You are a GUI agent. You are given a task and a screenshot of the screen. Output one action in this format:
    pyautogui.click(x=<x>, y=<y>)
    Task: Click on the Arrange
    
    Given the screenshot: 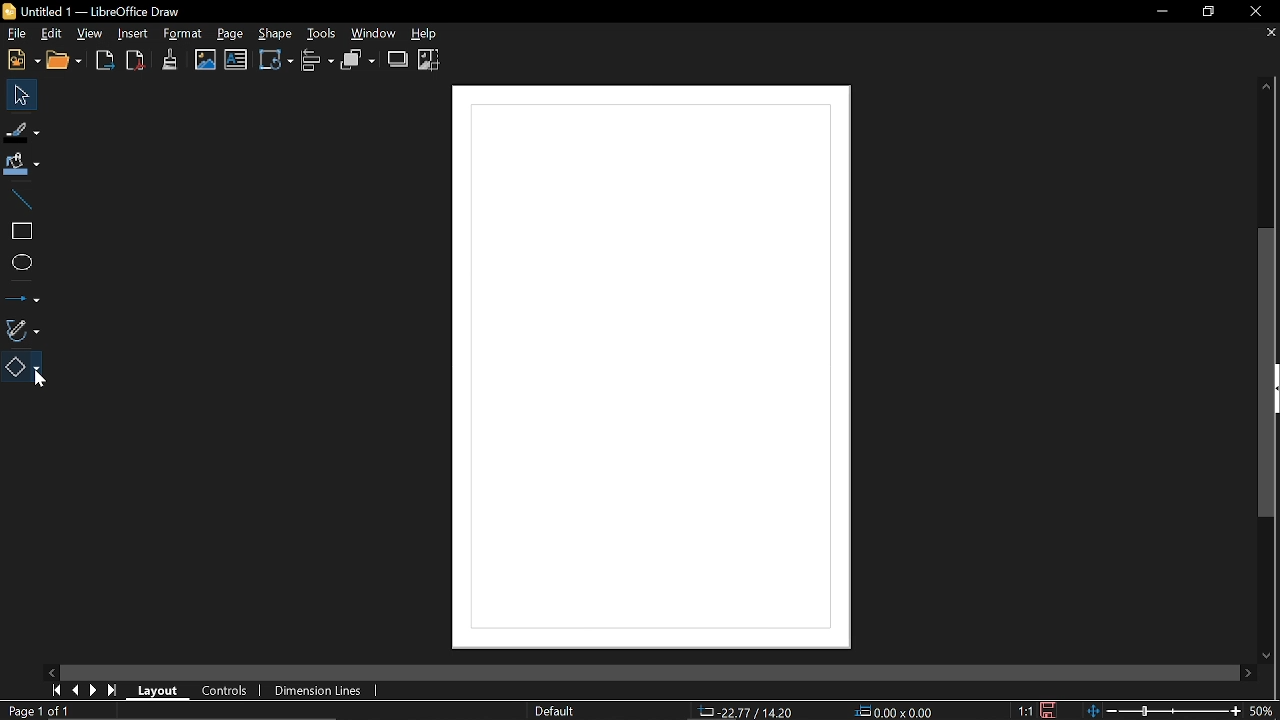 What is the action you would take?
    pyautogui.click(x=358, y=60)
    